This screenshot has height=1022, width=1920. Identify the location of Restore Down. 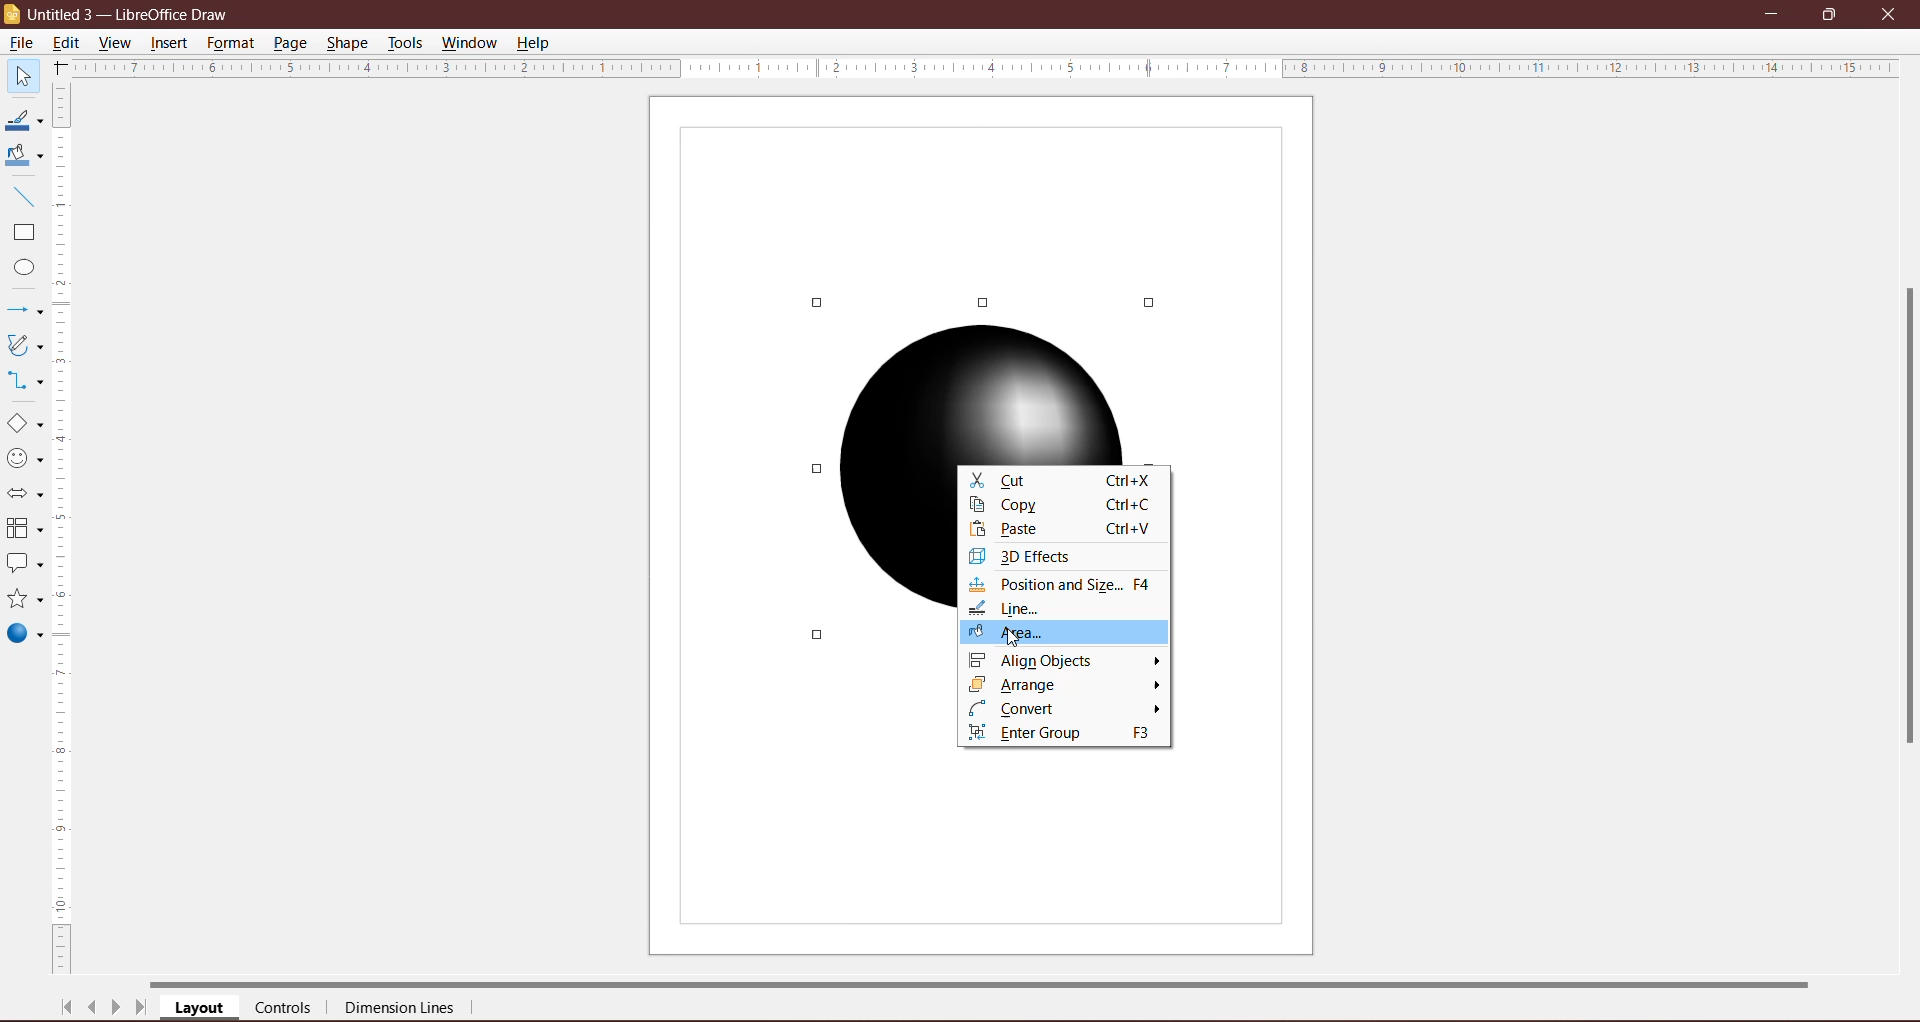
(1829, 13).